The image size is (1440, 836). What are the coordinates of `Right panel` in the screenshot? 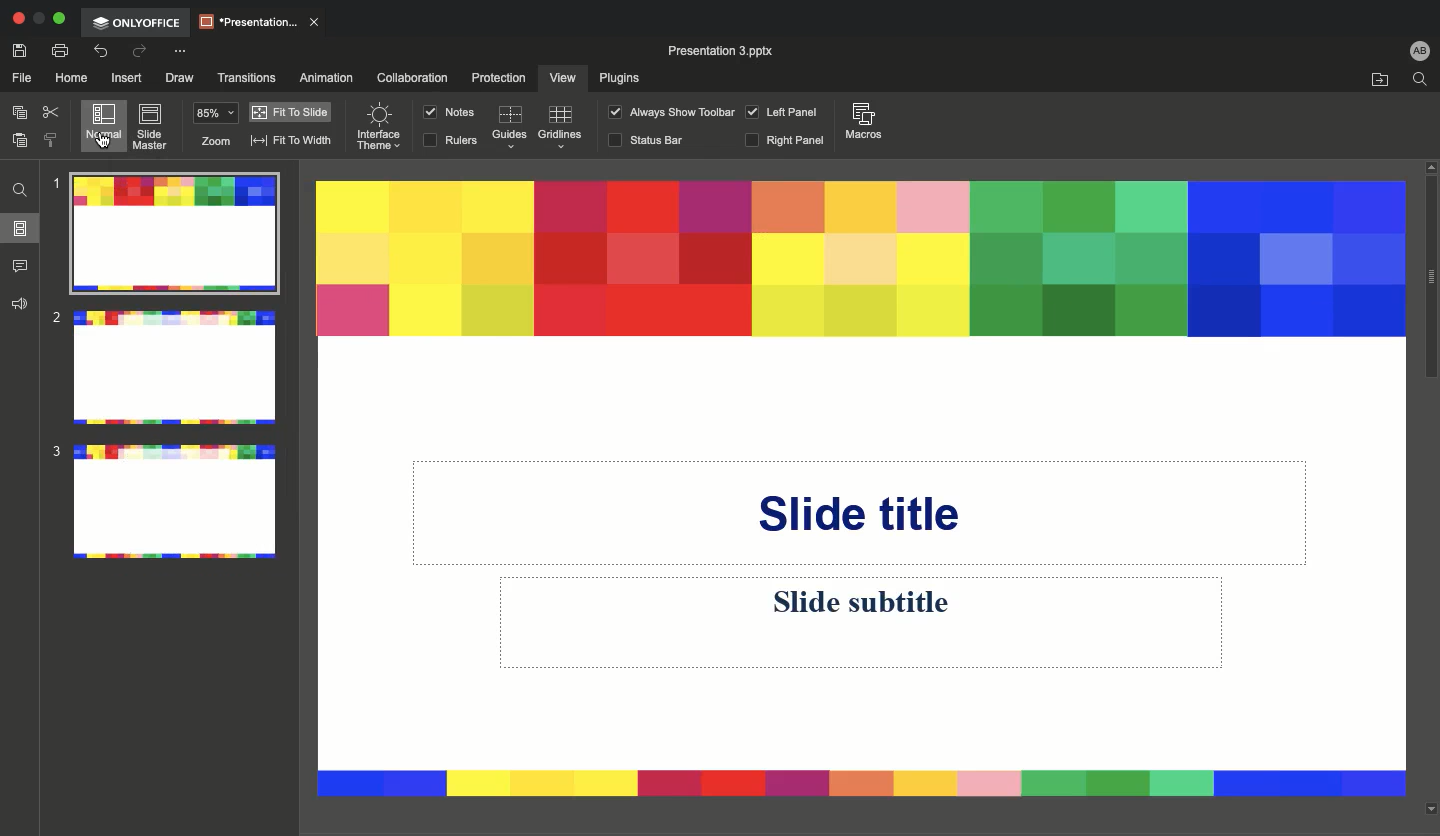 It's located at (786, 142).